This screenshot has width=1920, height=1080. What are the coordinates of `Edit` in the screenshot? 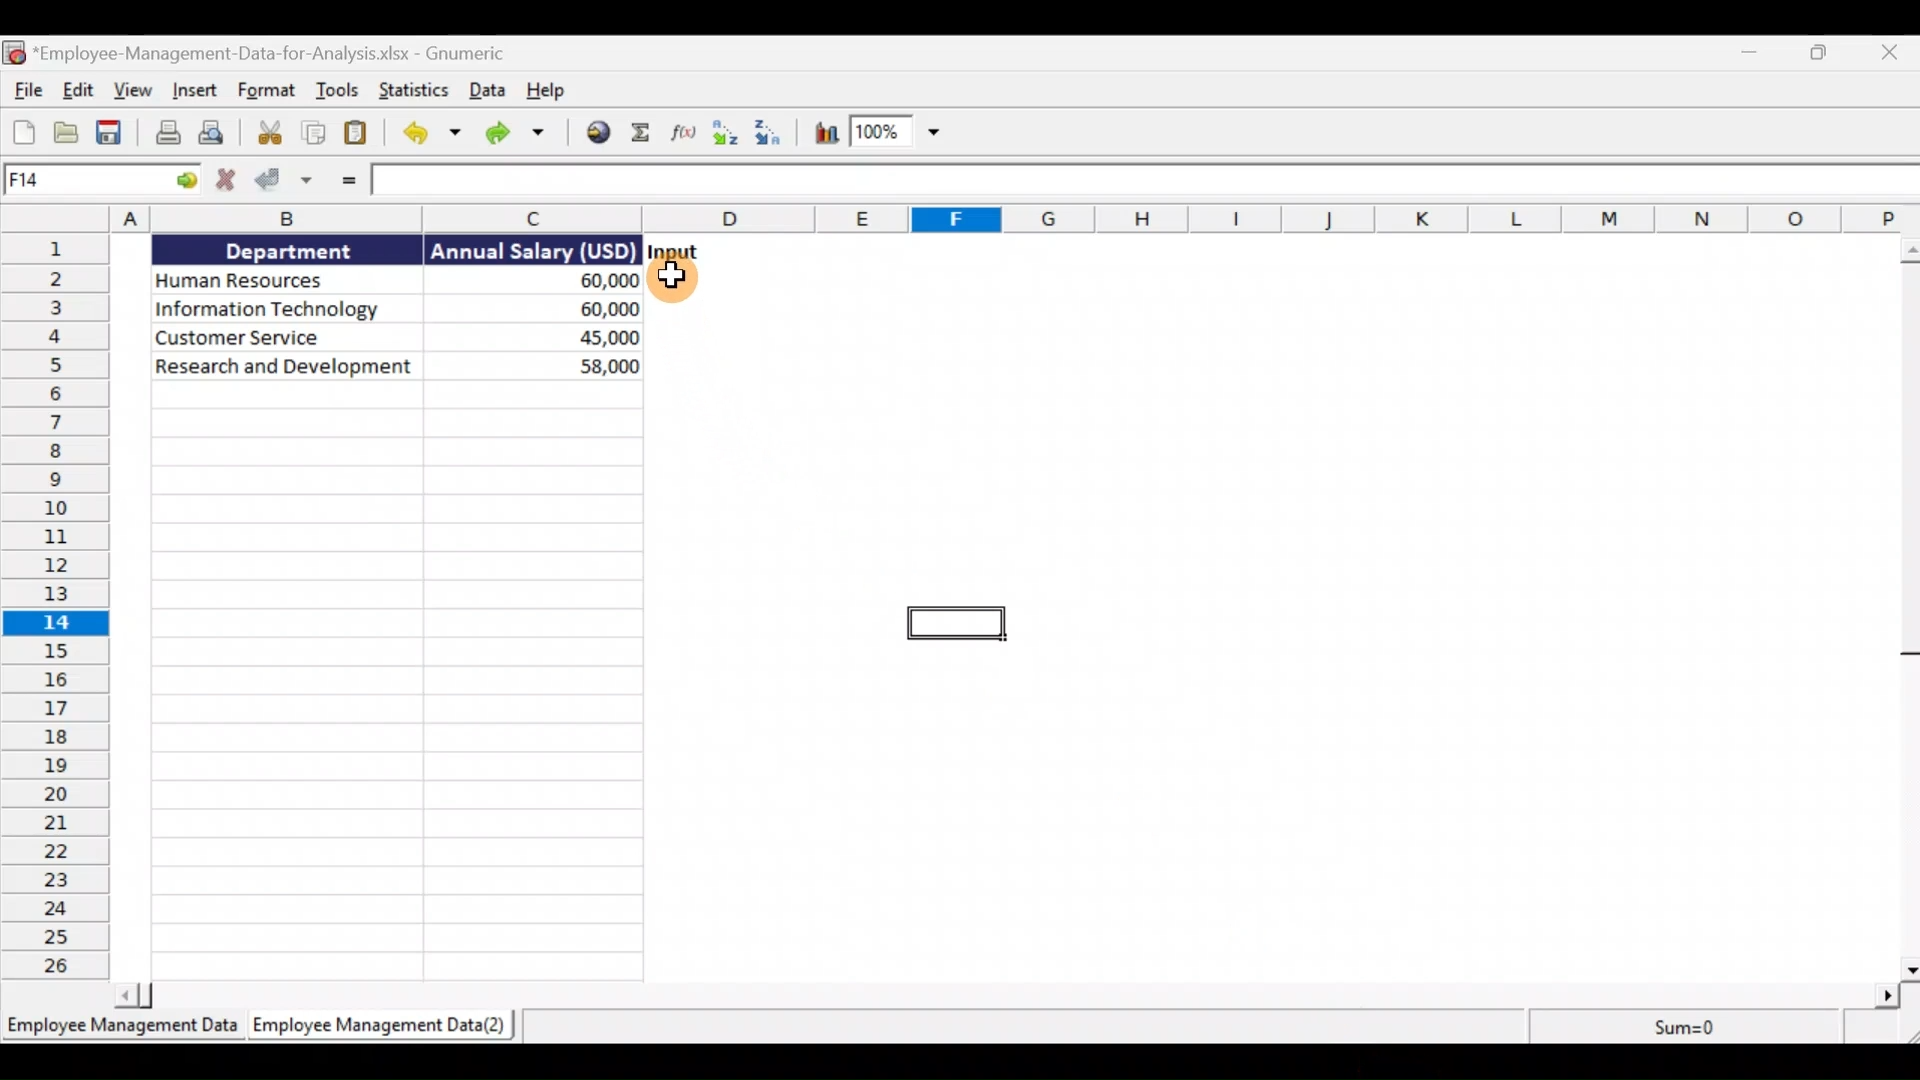 It's located at (81, 90).